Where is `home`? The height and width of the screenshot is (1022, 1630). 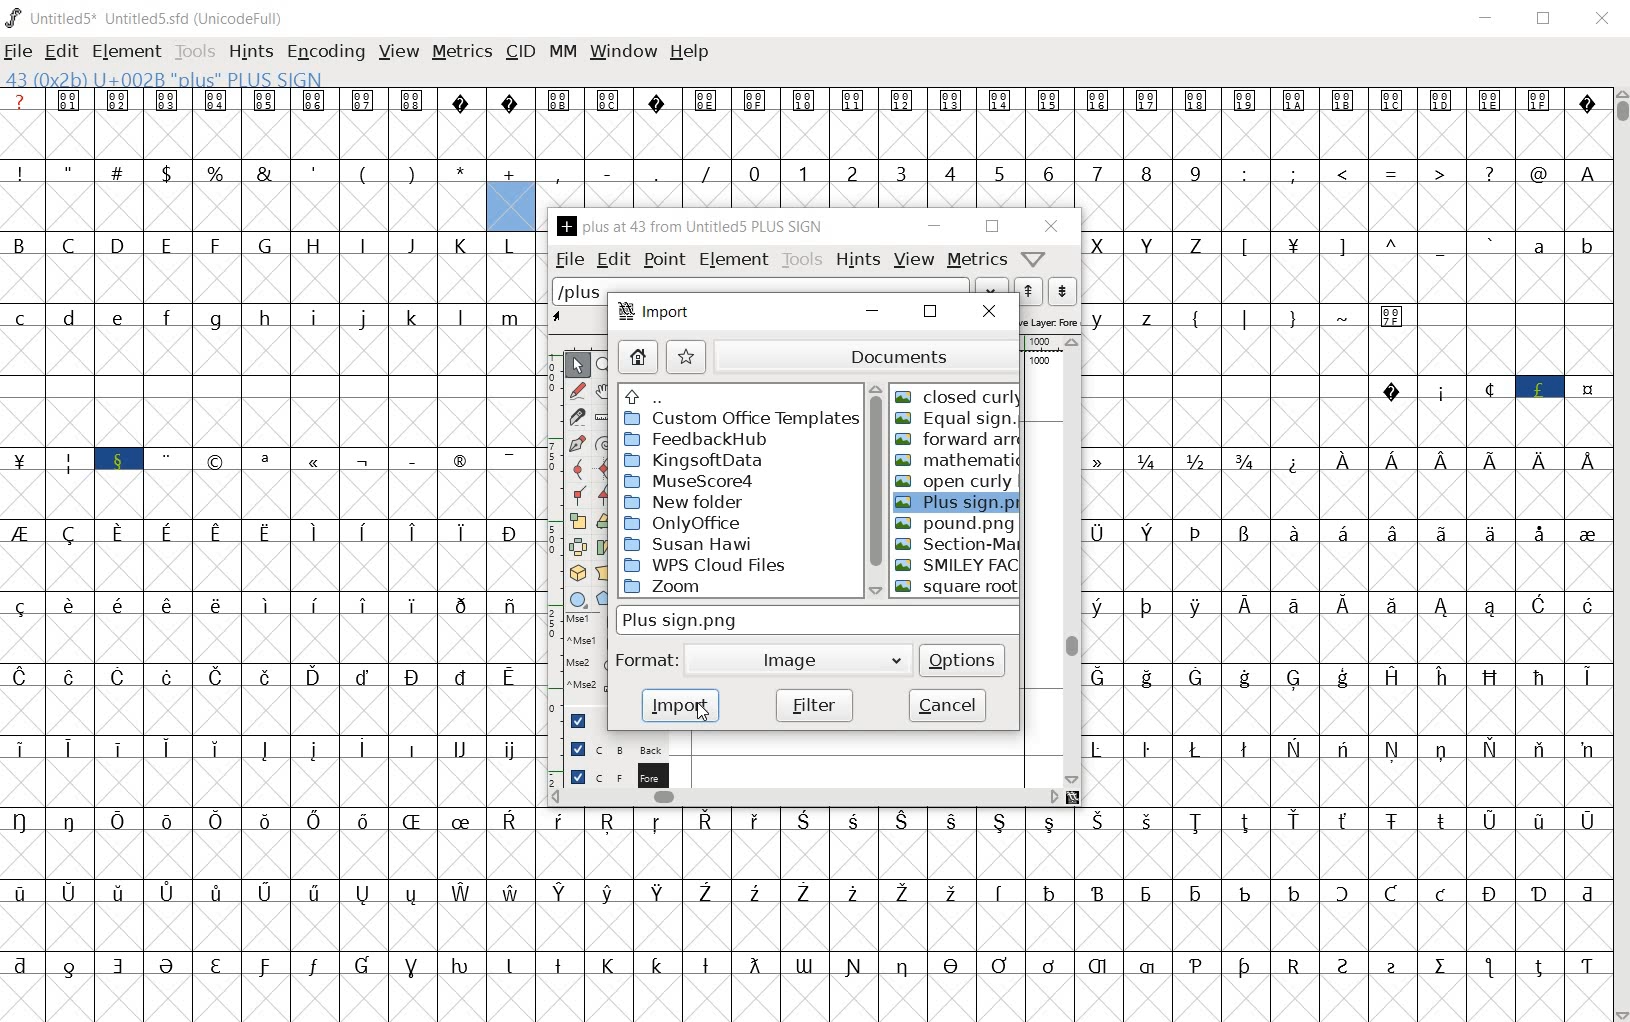
home is located at coordinates (636, 356).